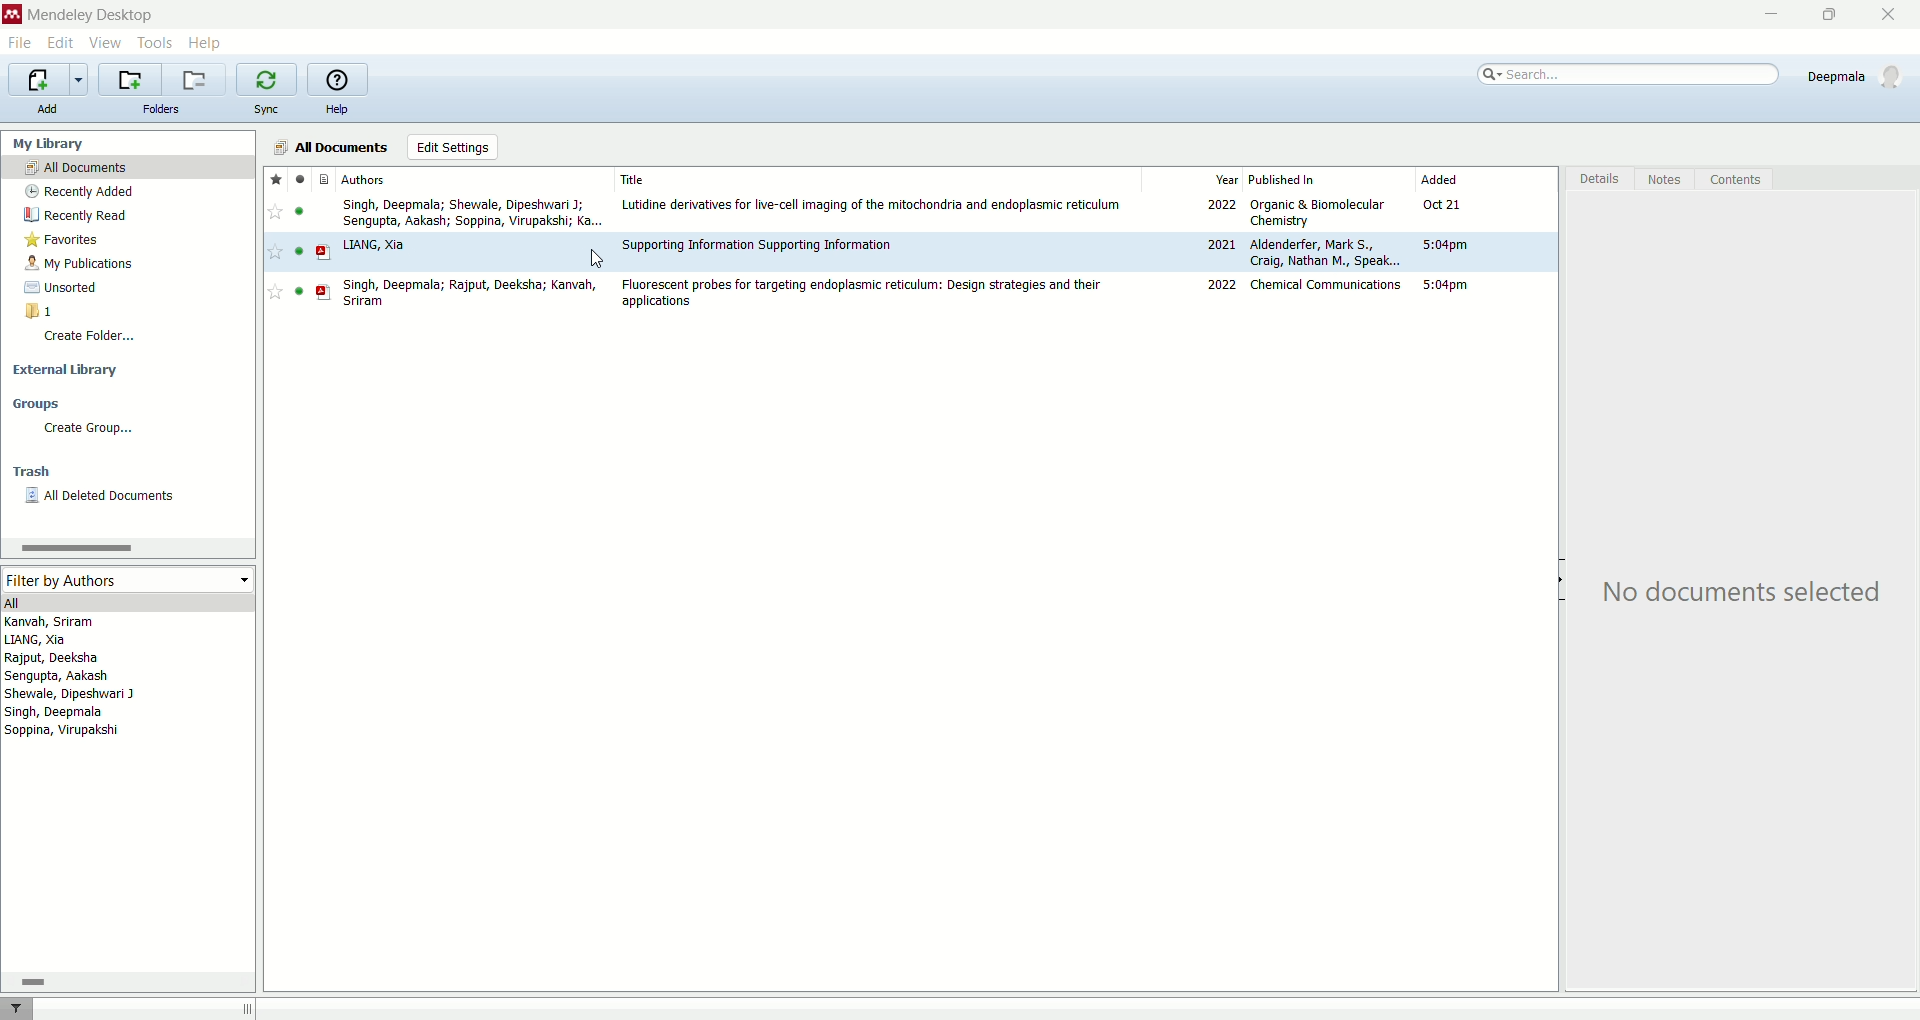 The width and height of the screenshot is (1920, 1020). I want to click on cursor, so click(598, 258).